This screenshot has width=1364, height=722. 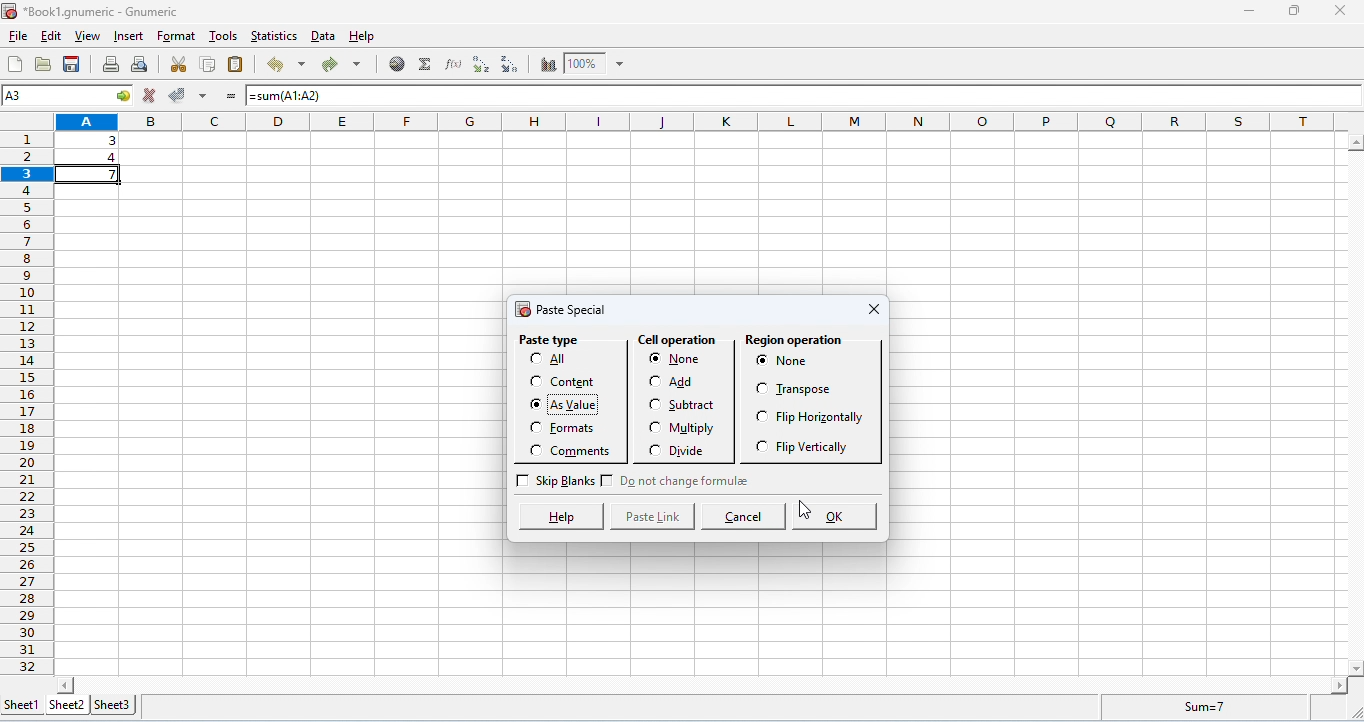 What do you see at coordinates (815, 361) in the screenshot?
I see `none` at bounding box center [815, 361].